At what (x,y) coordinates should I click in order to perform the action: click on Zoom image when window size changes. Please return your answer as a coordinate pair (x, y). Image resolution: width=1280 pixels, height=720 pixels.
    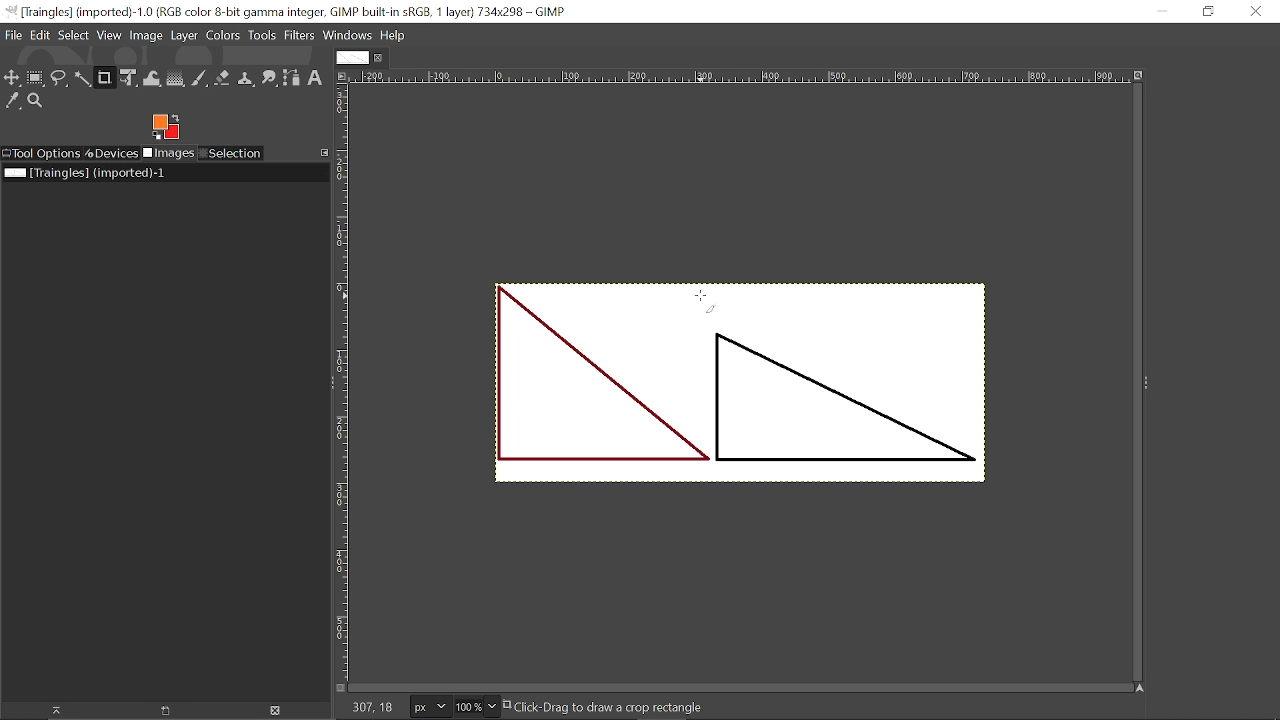
    Looking at the image, I should click on (1138, 74).